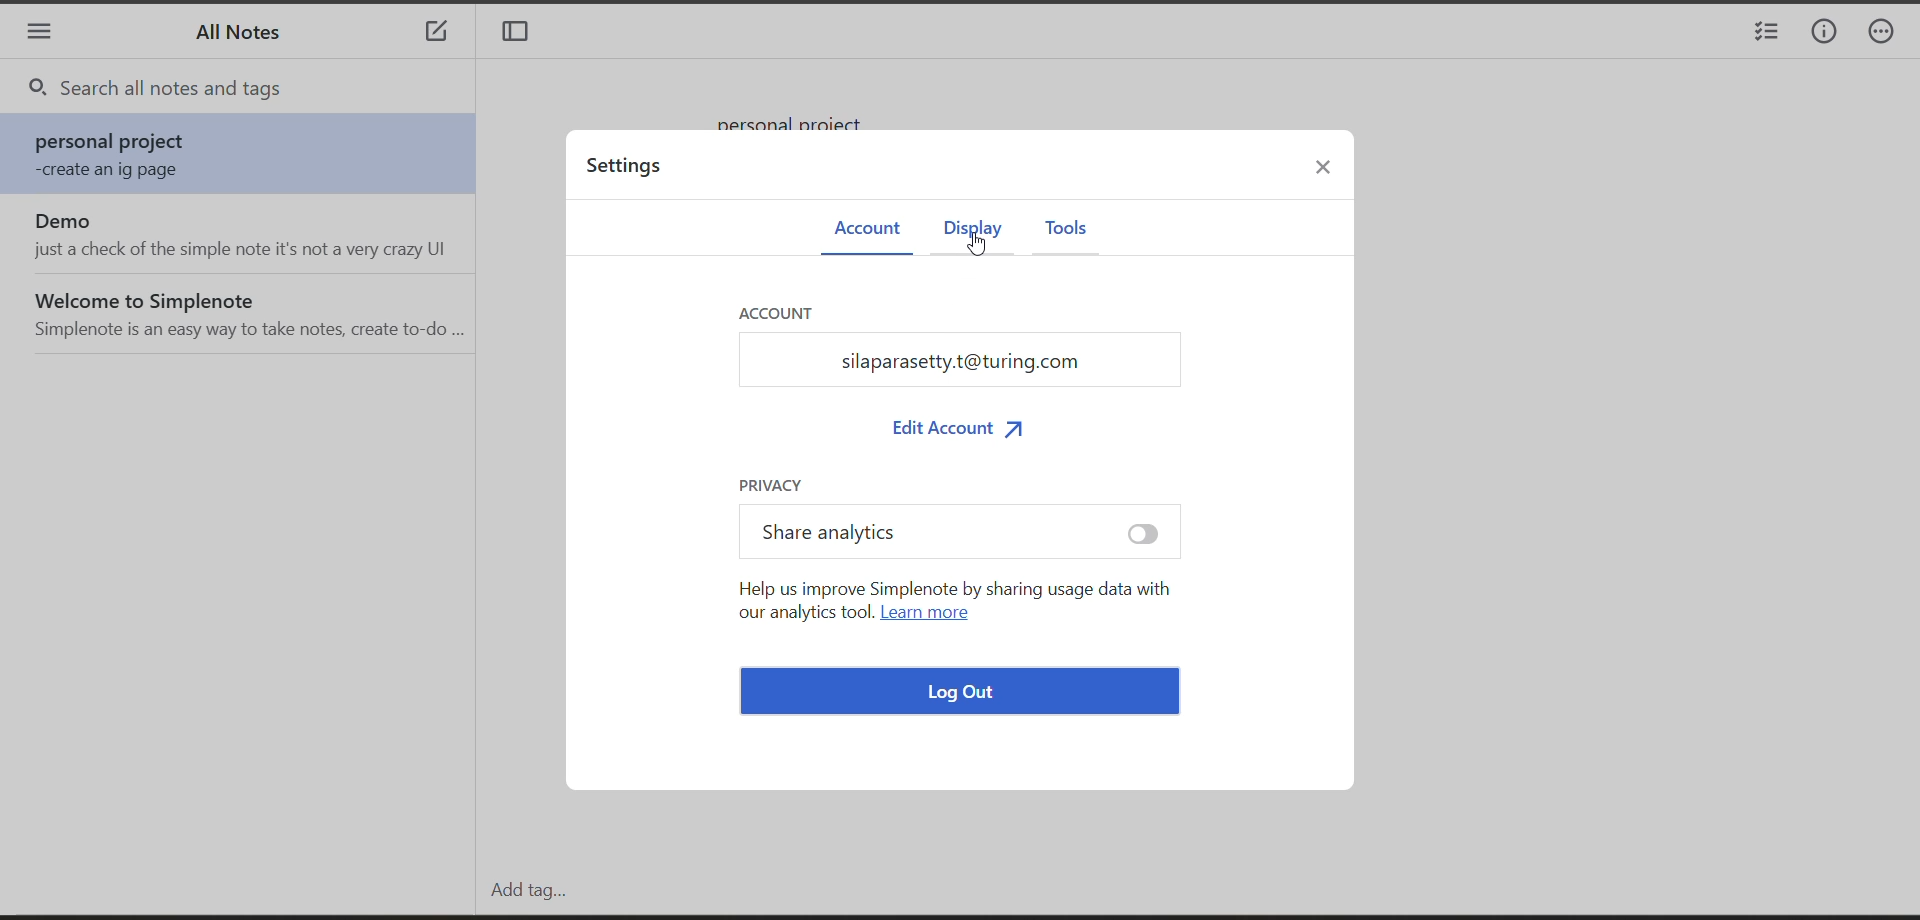  Describe the element at coordinates (245, 312) in the screenshot. I see `note 3` at that location.